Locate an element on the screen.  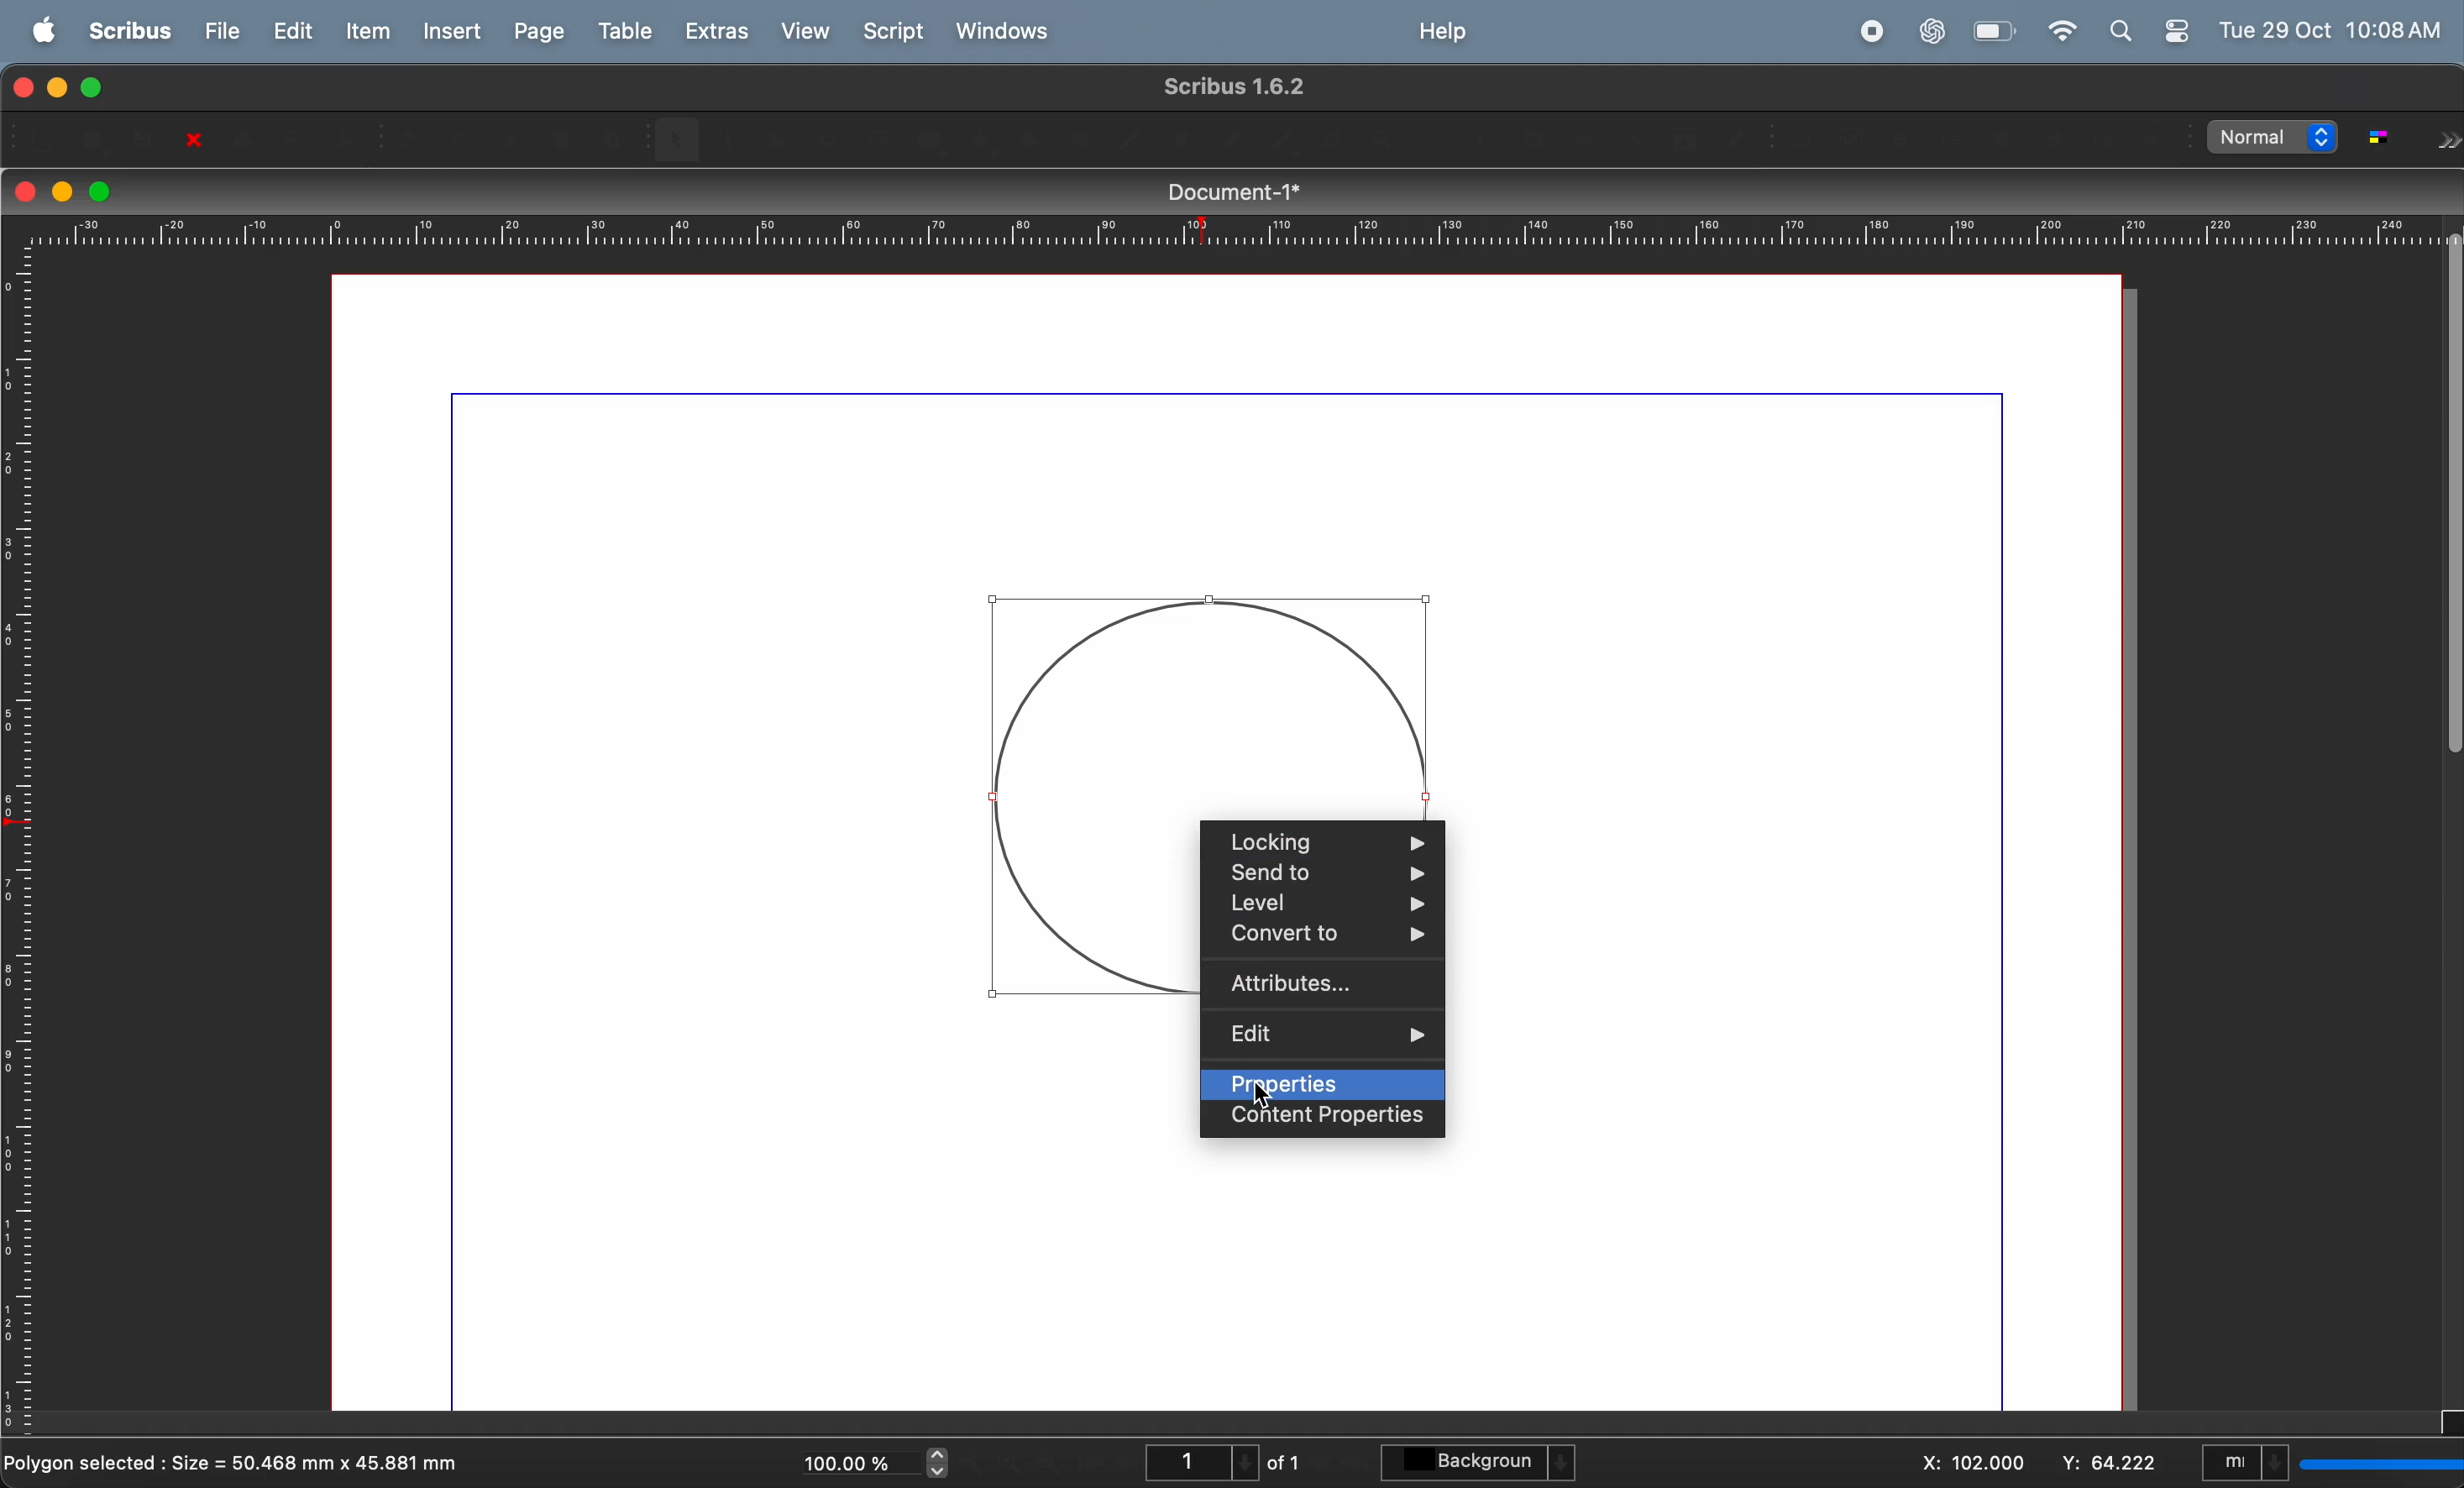
Script is located at coordinates (897, 31).